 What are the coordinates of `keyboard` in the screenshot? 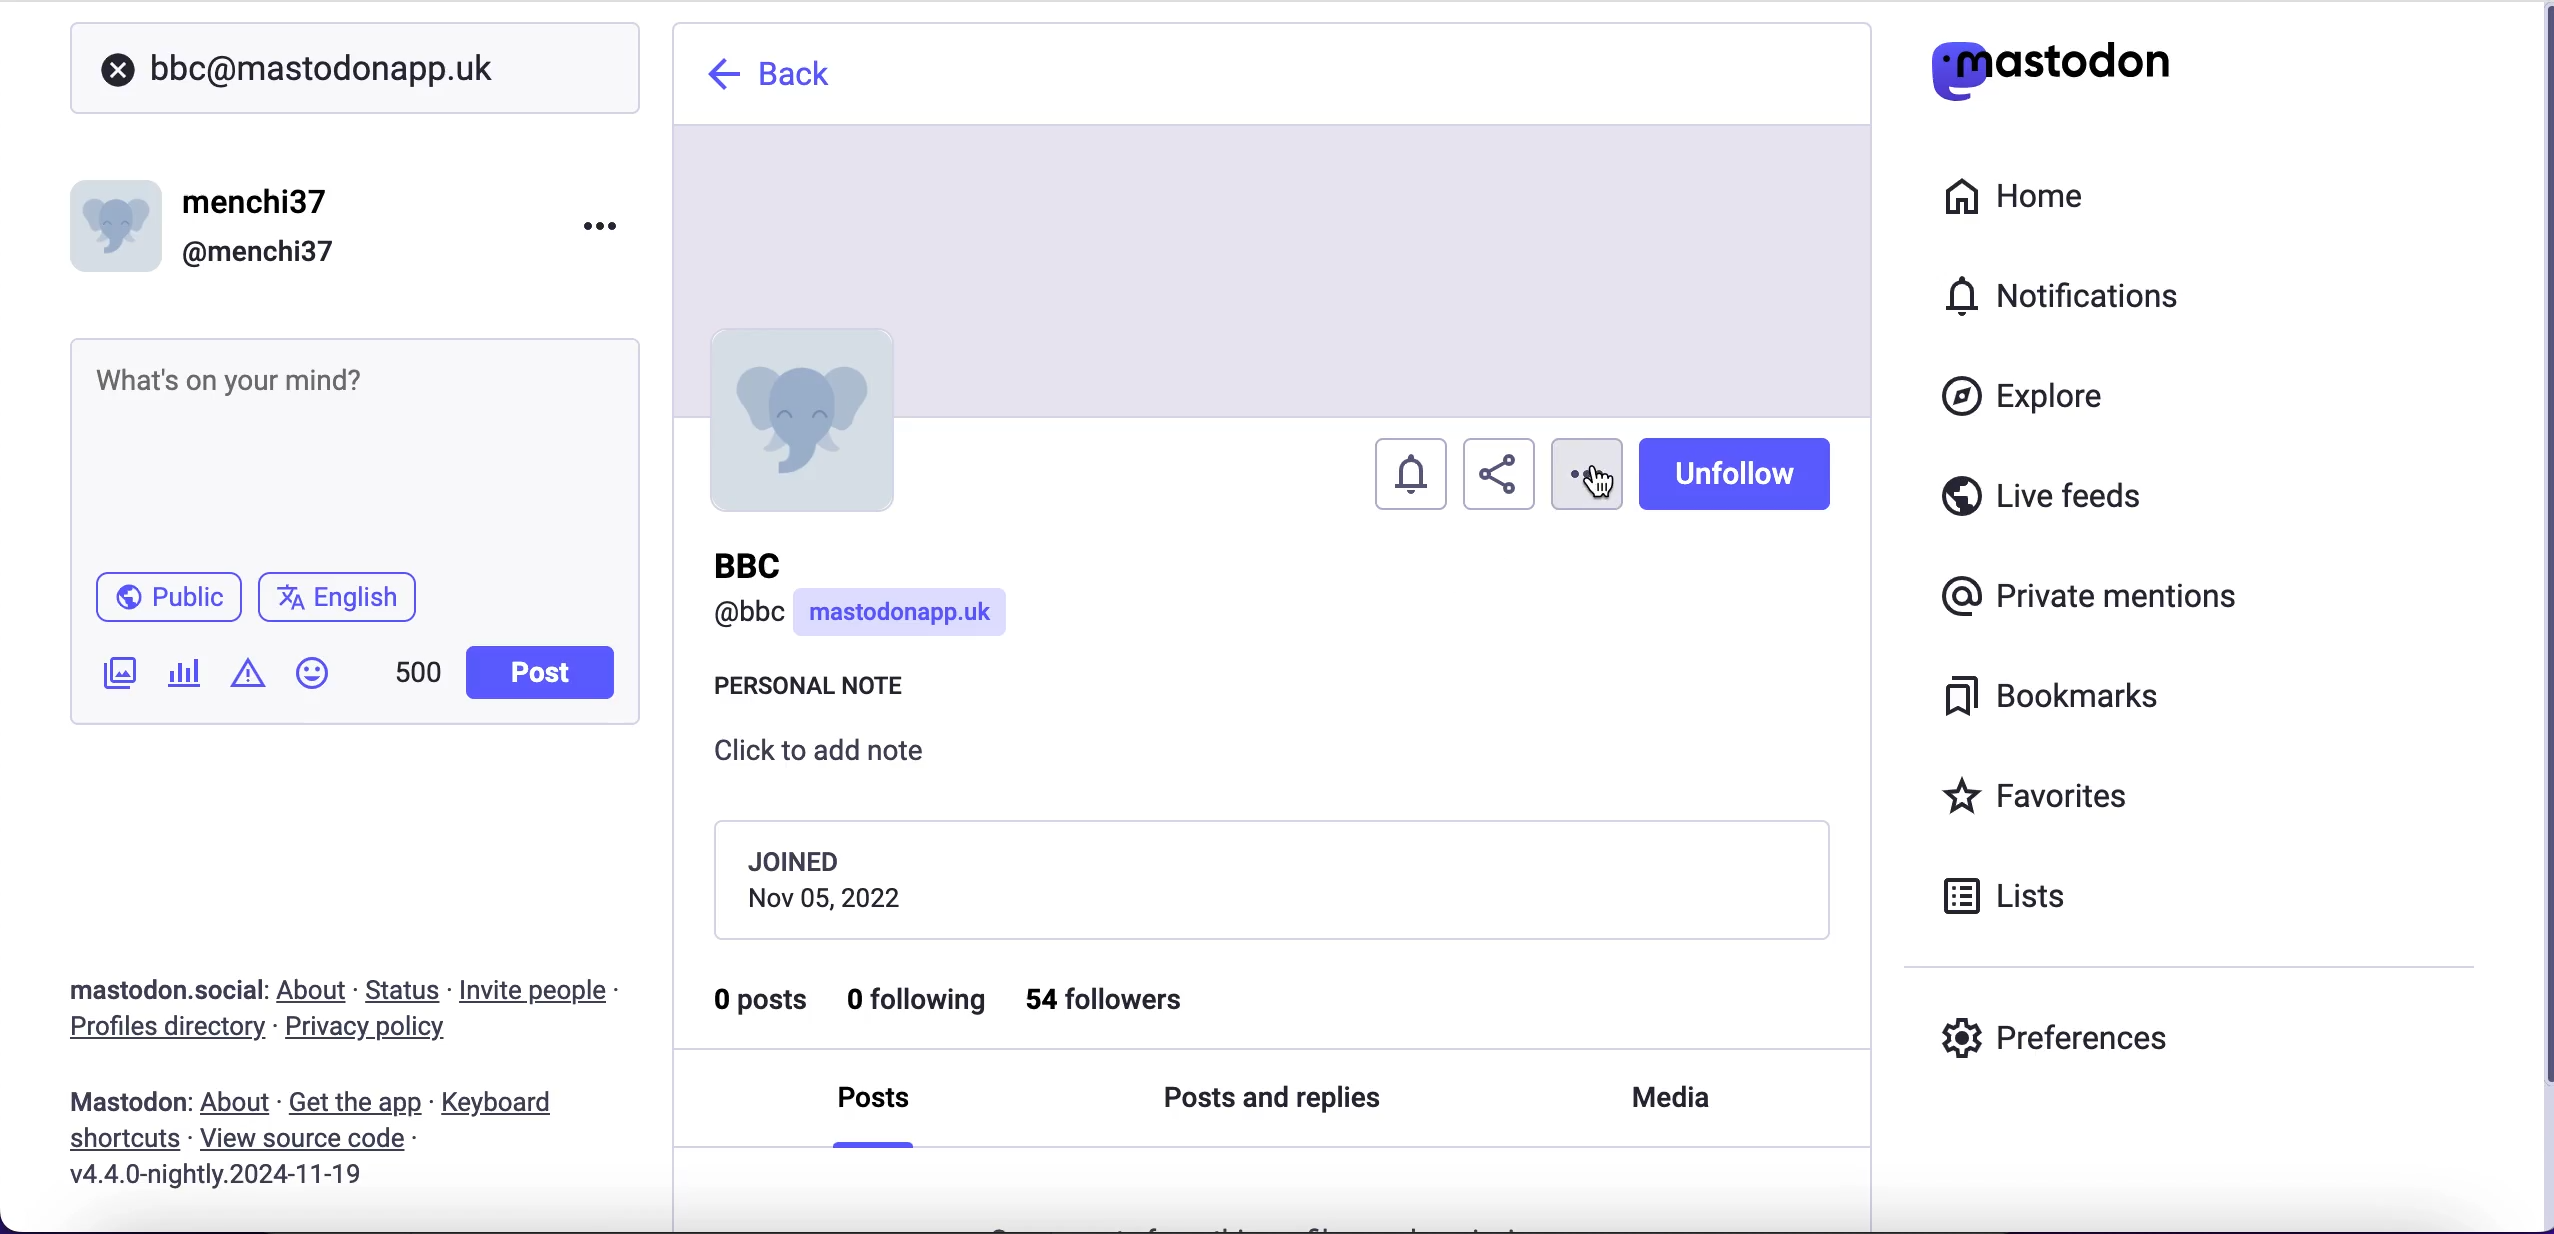 It's located at (503, 1105).